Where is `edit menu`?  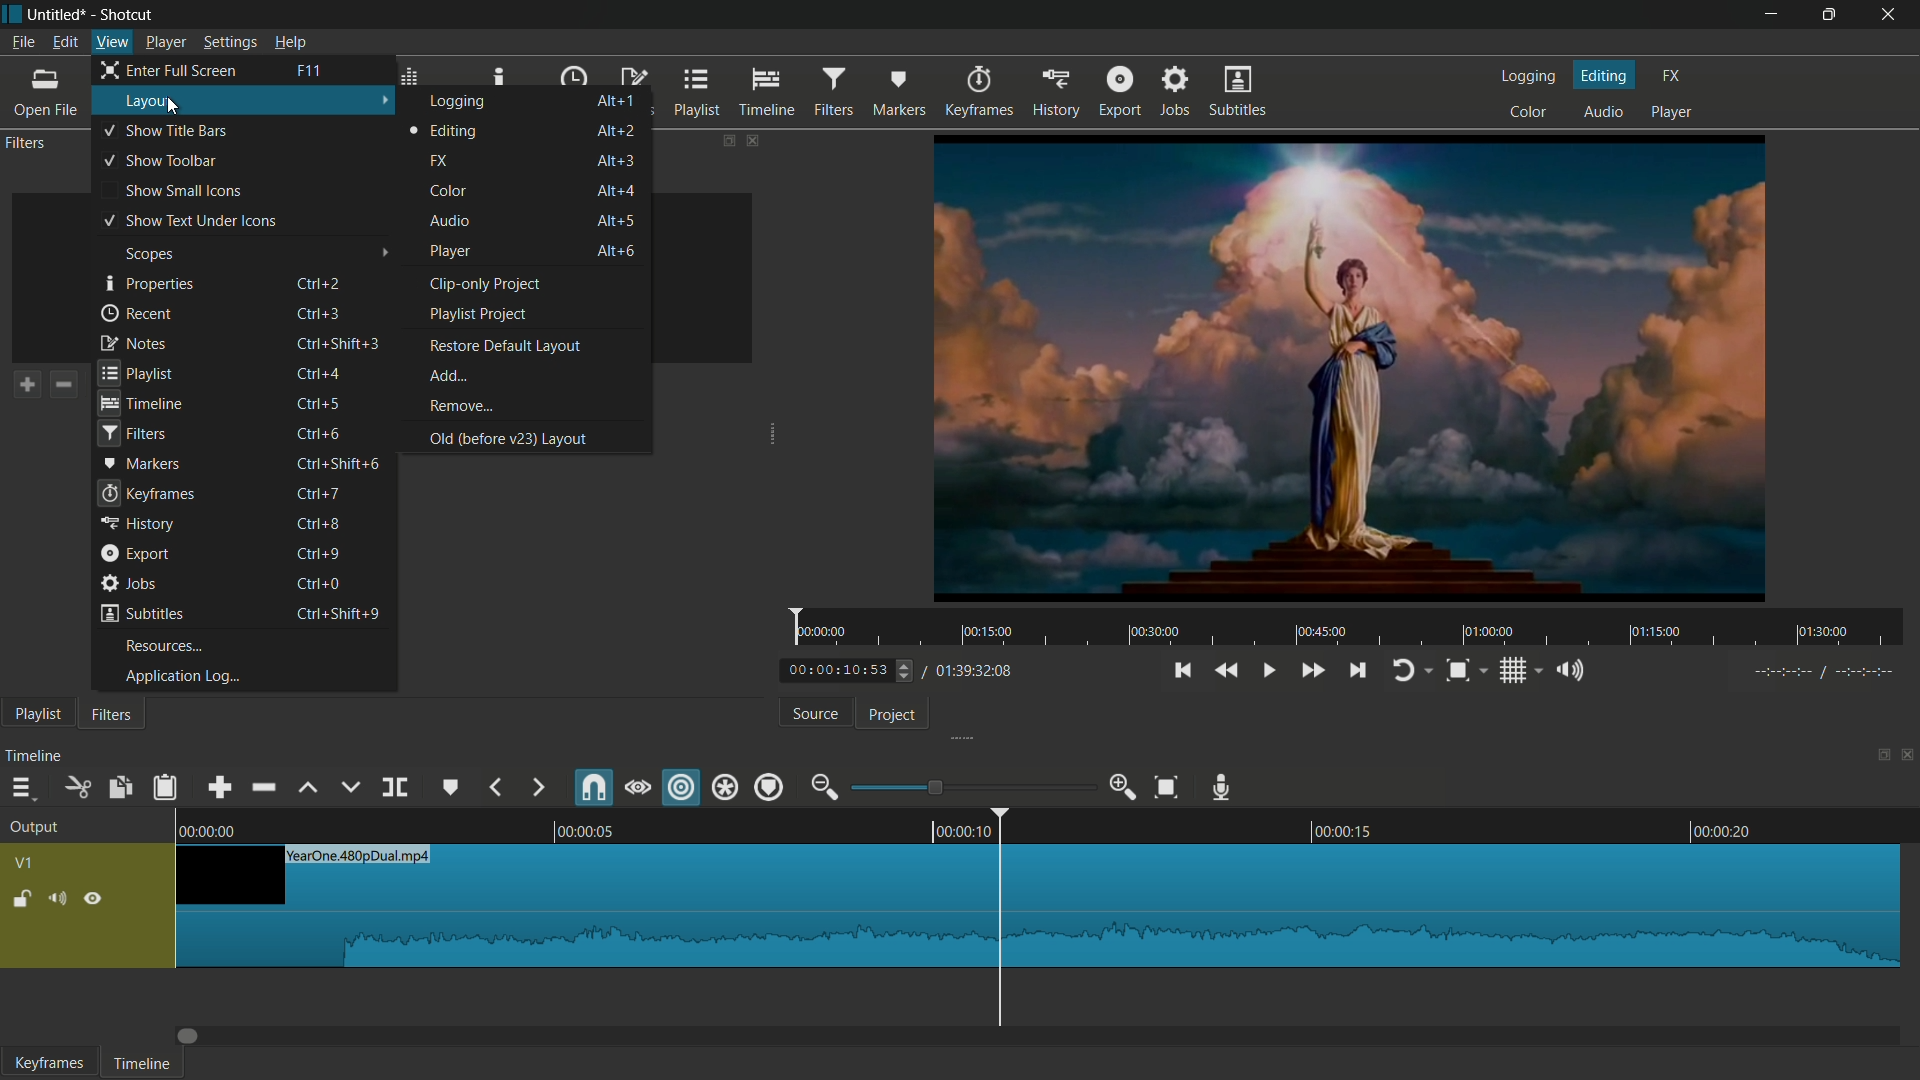
edit menu is located at coordinates (64, 42).